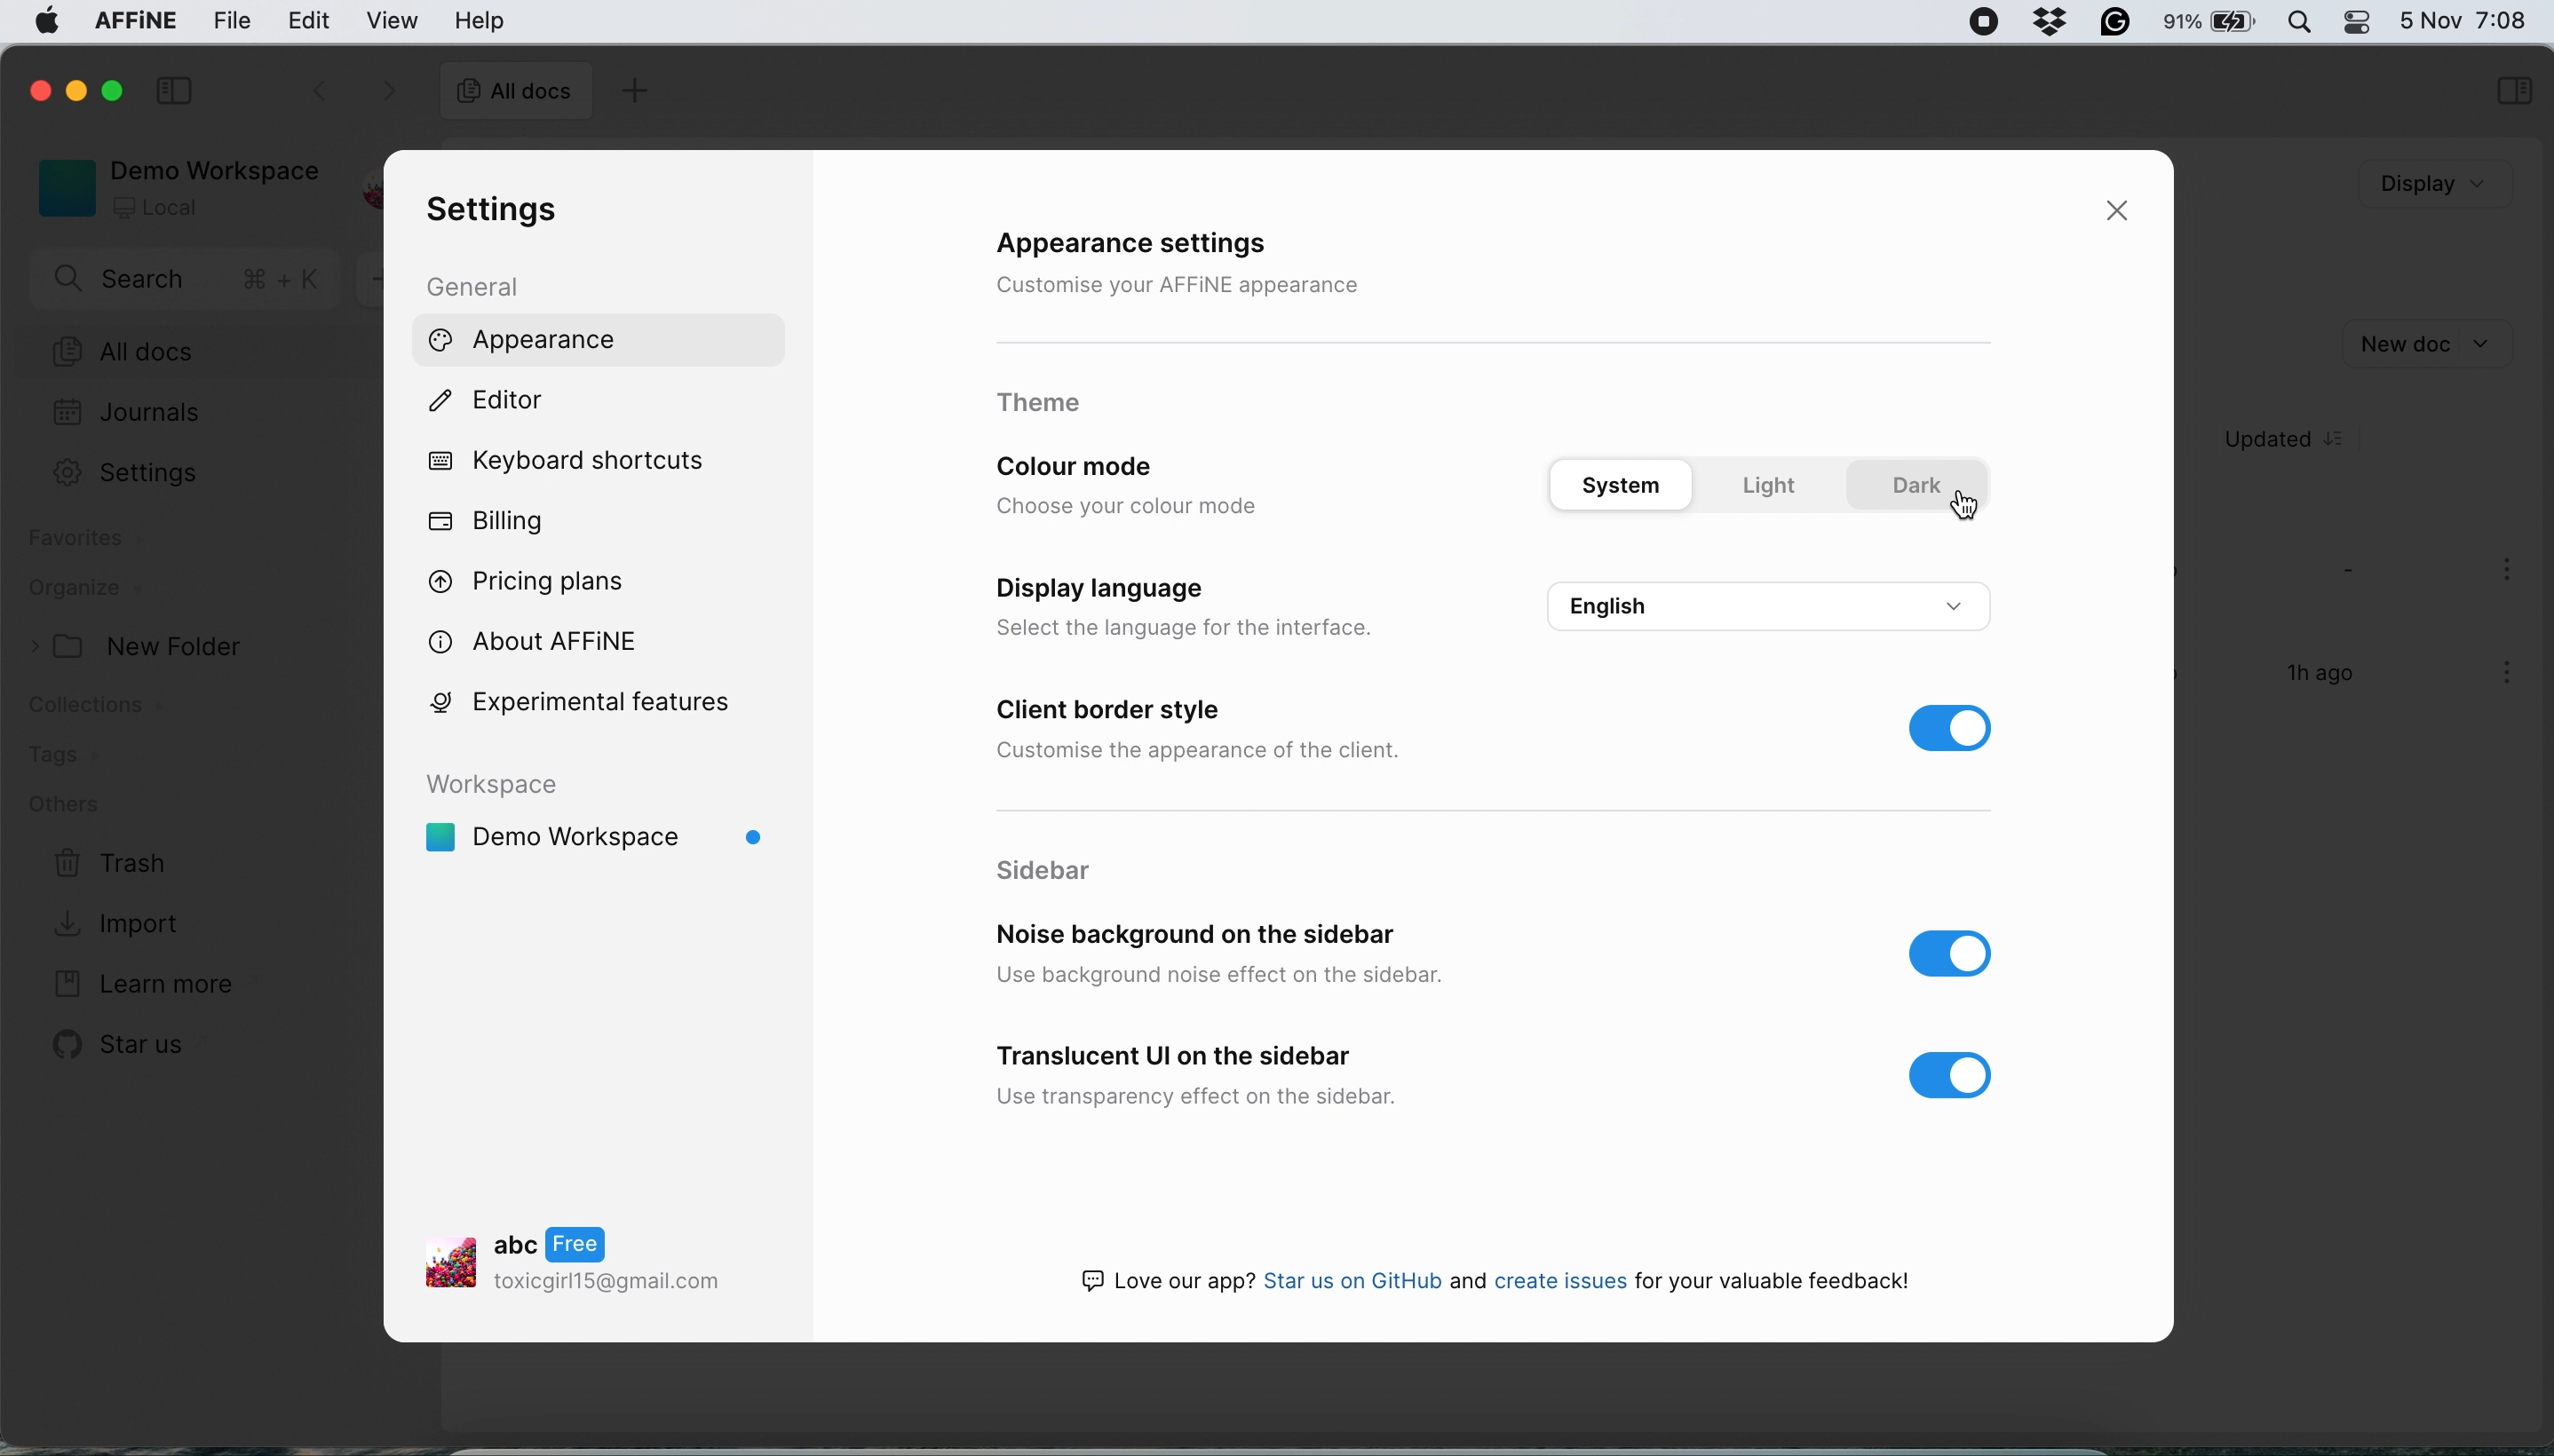 The image size is (2554, 1456). I want to click on theme, so click(1040, 402).